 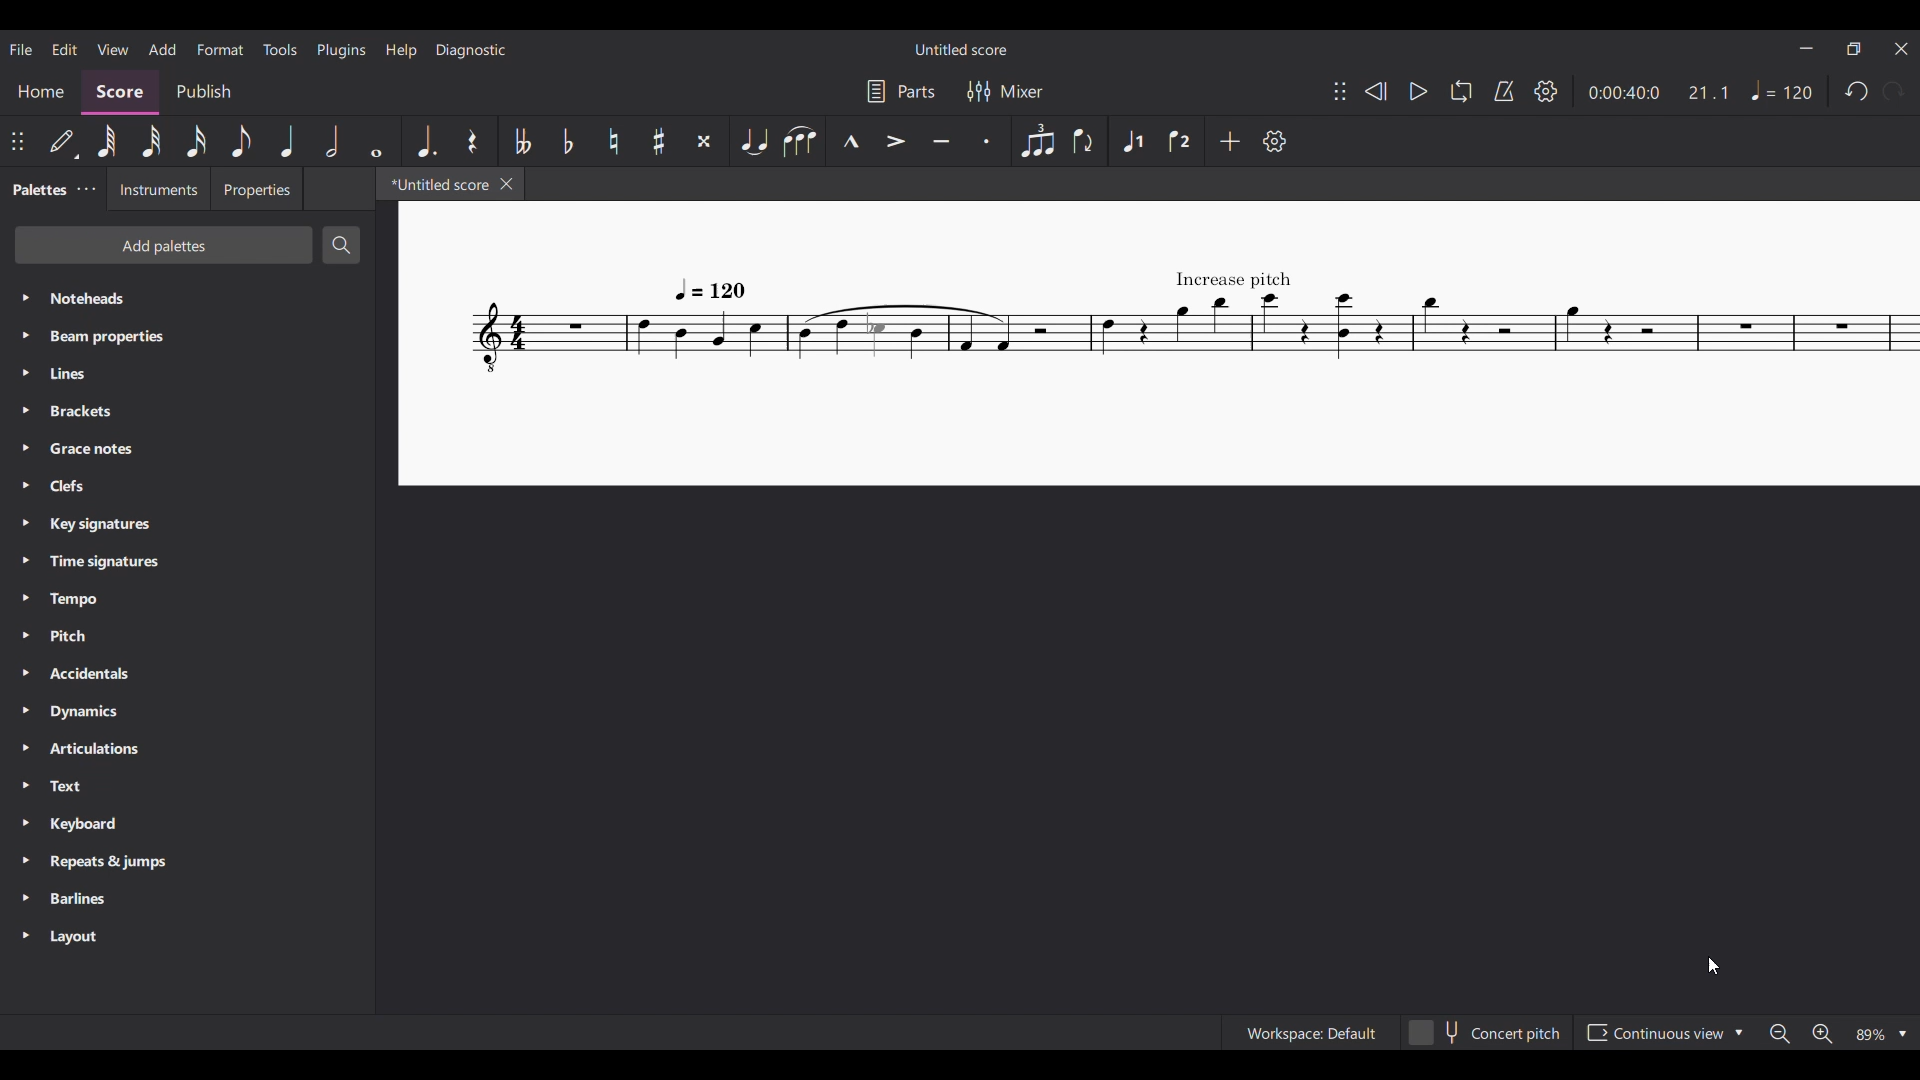 What do you see at coordinates (186, 786) in the screenshot?
I see `Text` at bounding box center [186, 786].